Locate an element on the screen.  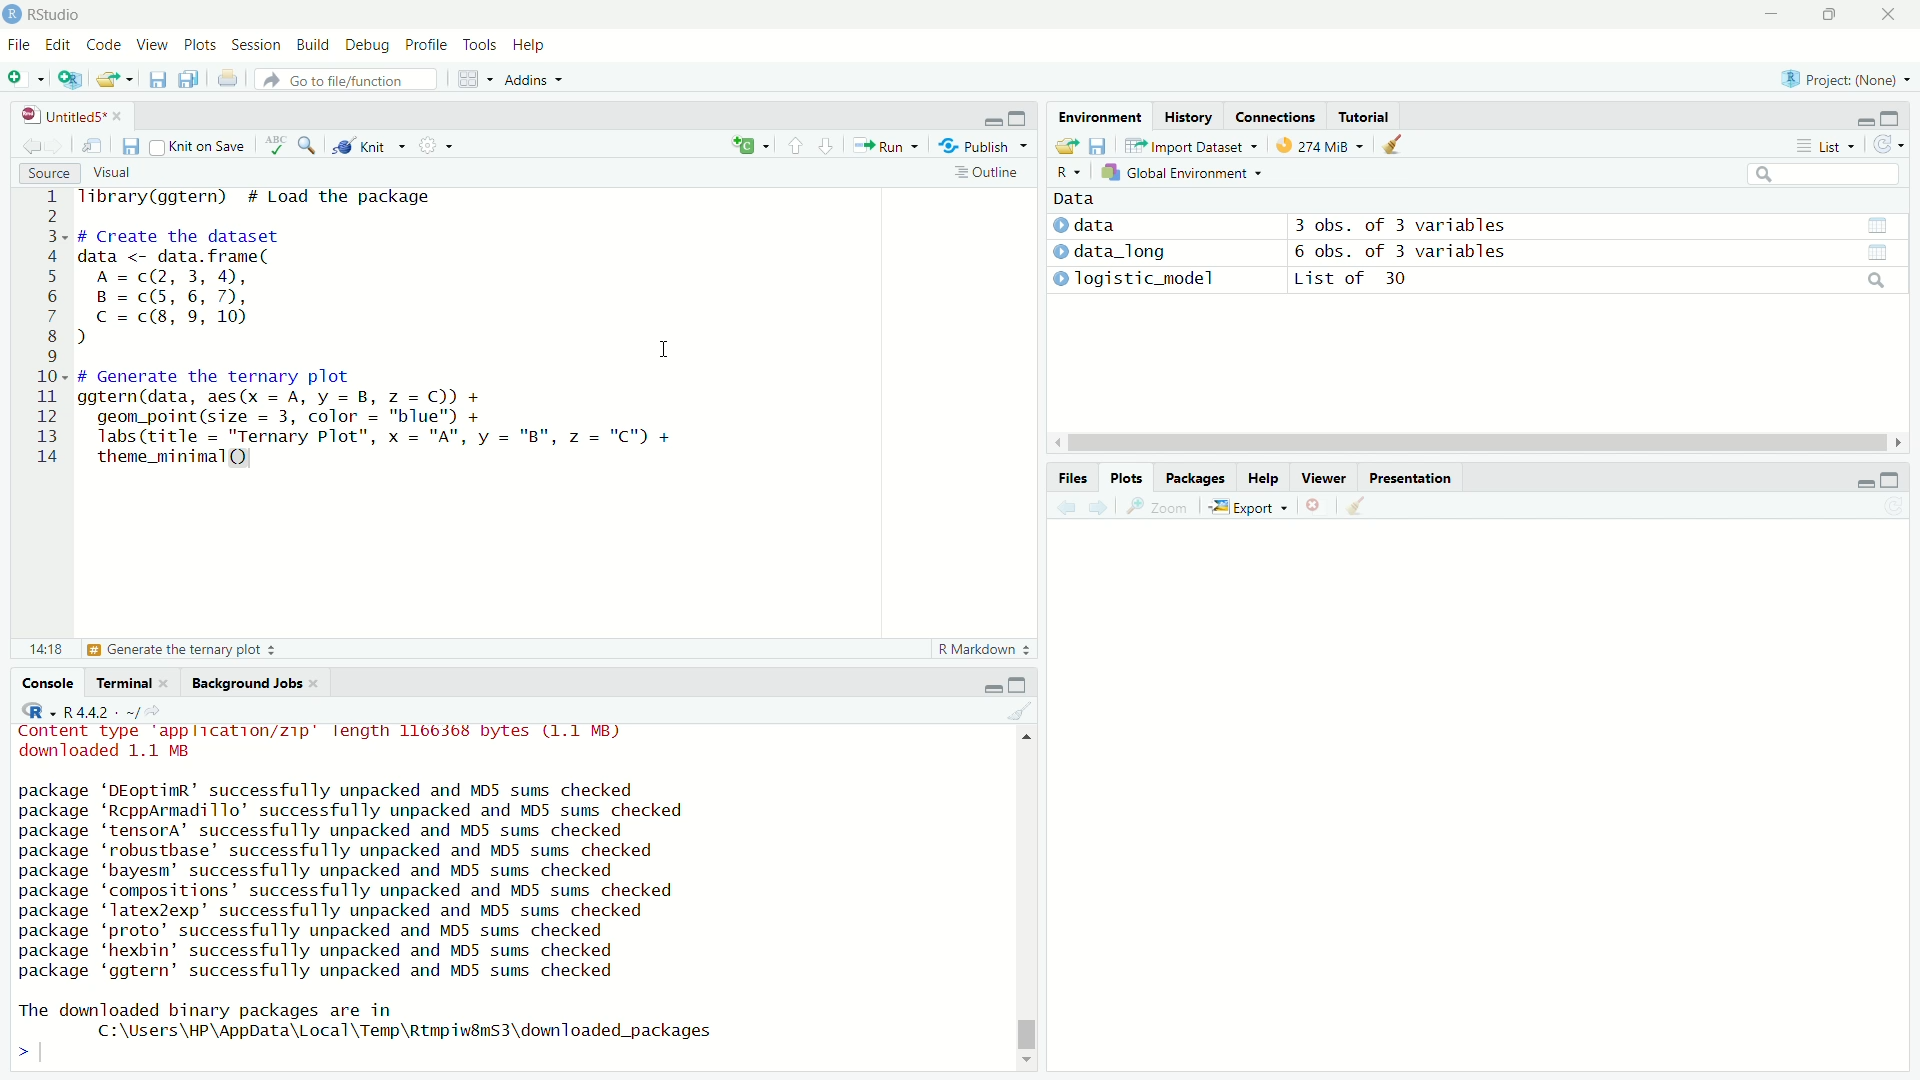
R~ is located at coordinates (1066, 170).